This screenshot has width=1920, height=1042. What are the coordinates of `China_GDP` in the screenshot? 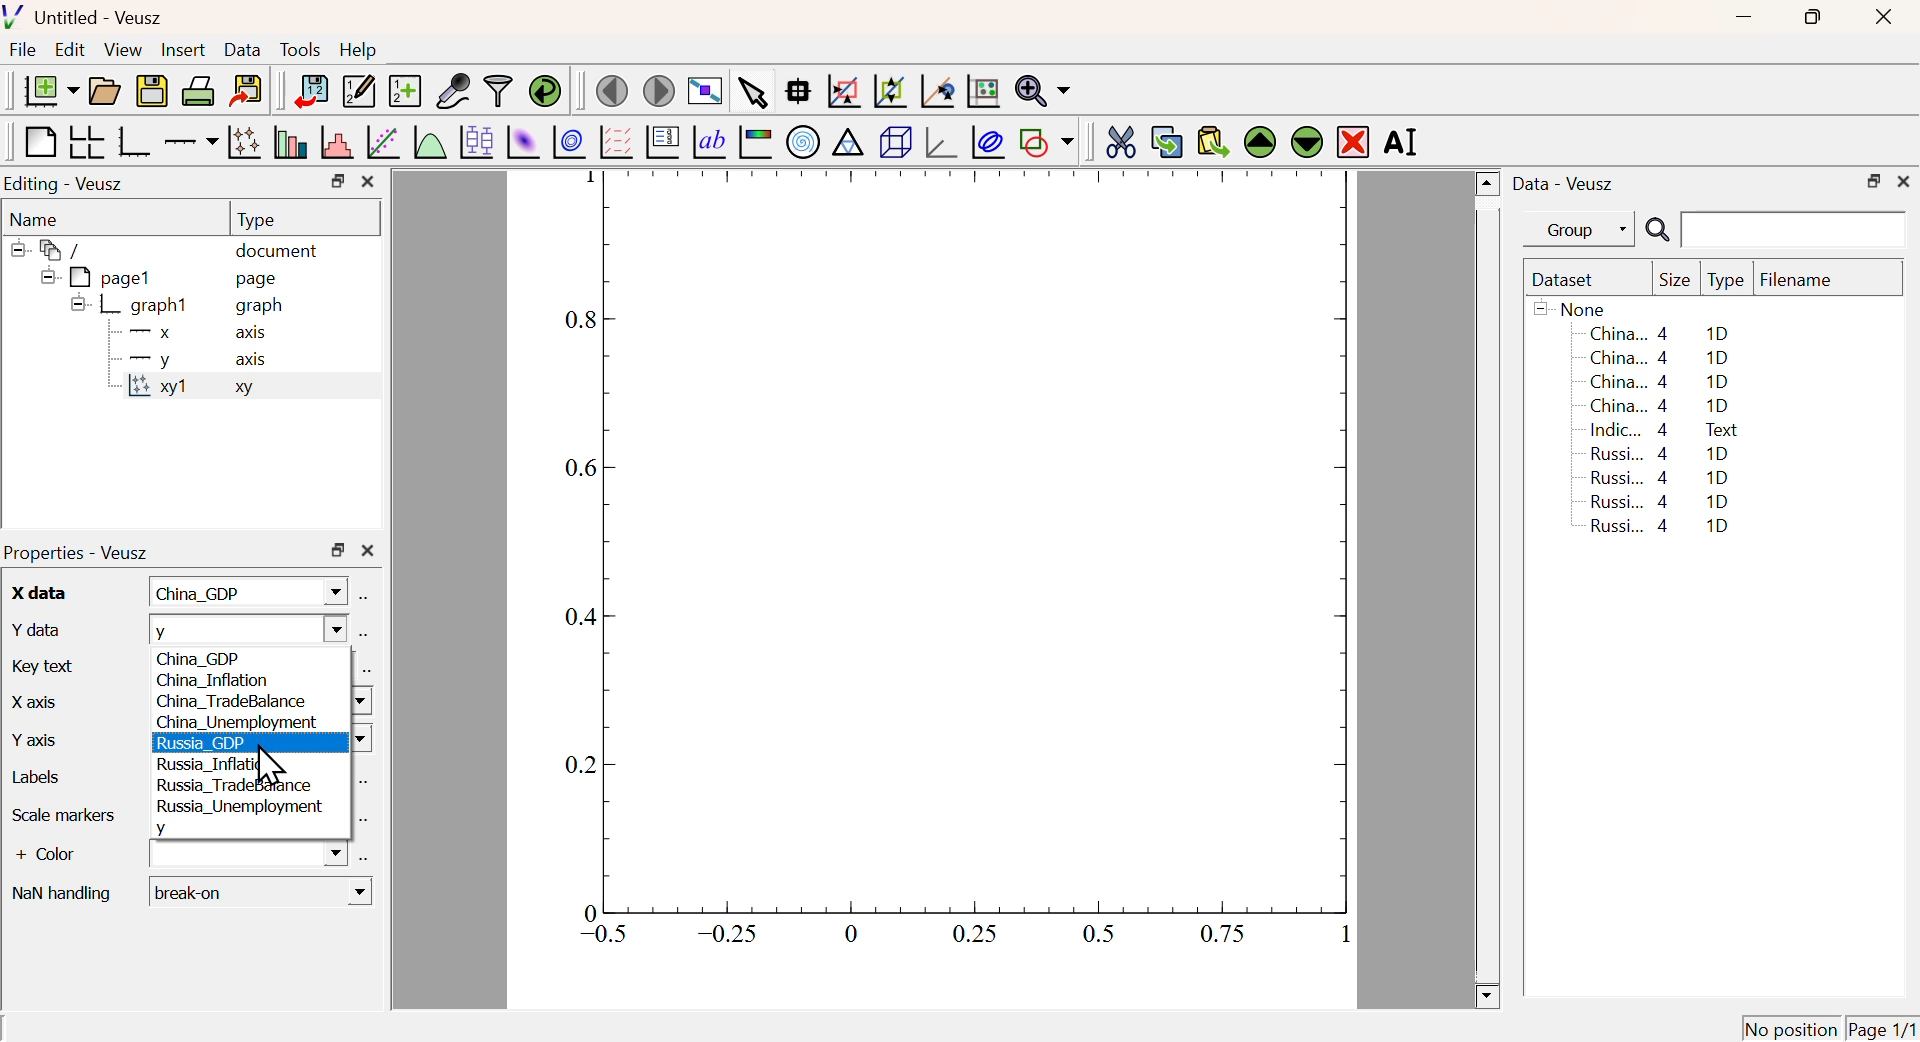 It's located at (244, 591).